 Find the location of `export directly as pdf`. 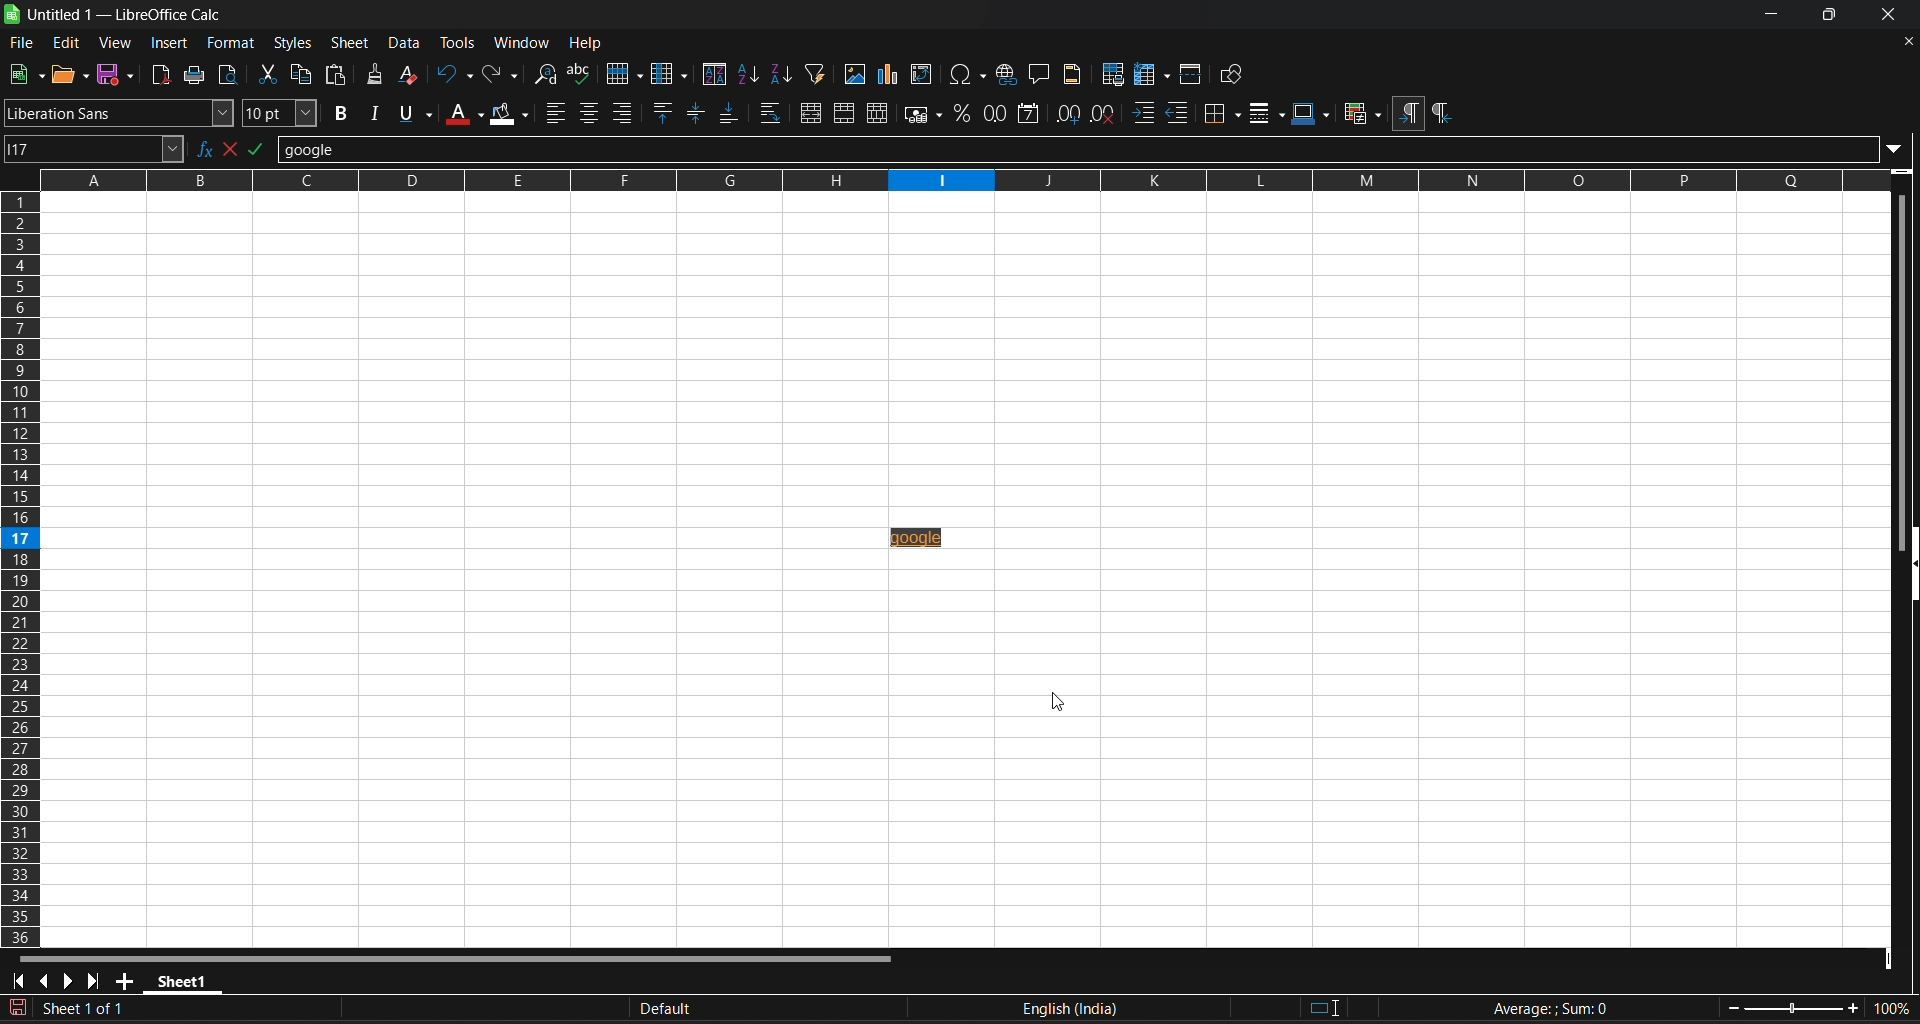

export directly as pdf is located at coordinates (163, 74).